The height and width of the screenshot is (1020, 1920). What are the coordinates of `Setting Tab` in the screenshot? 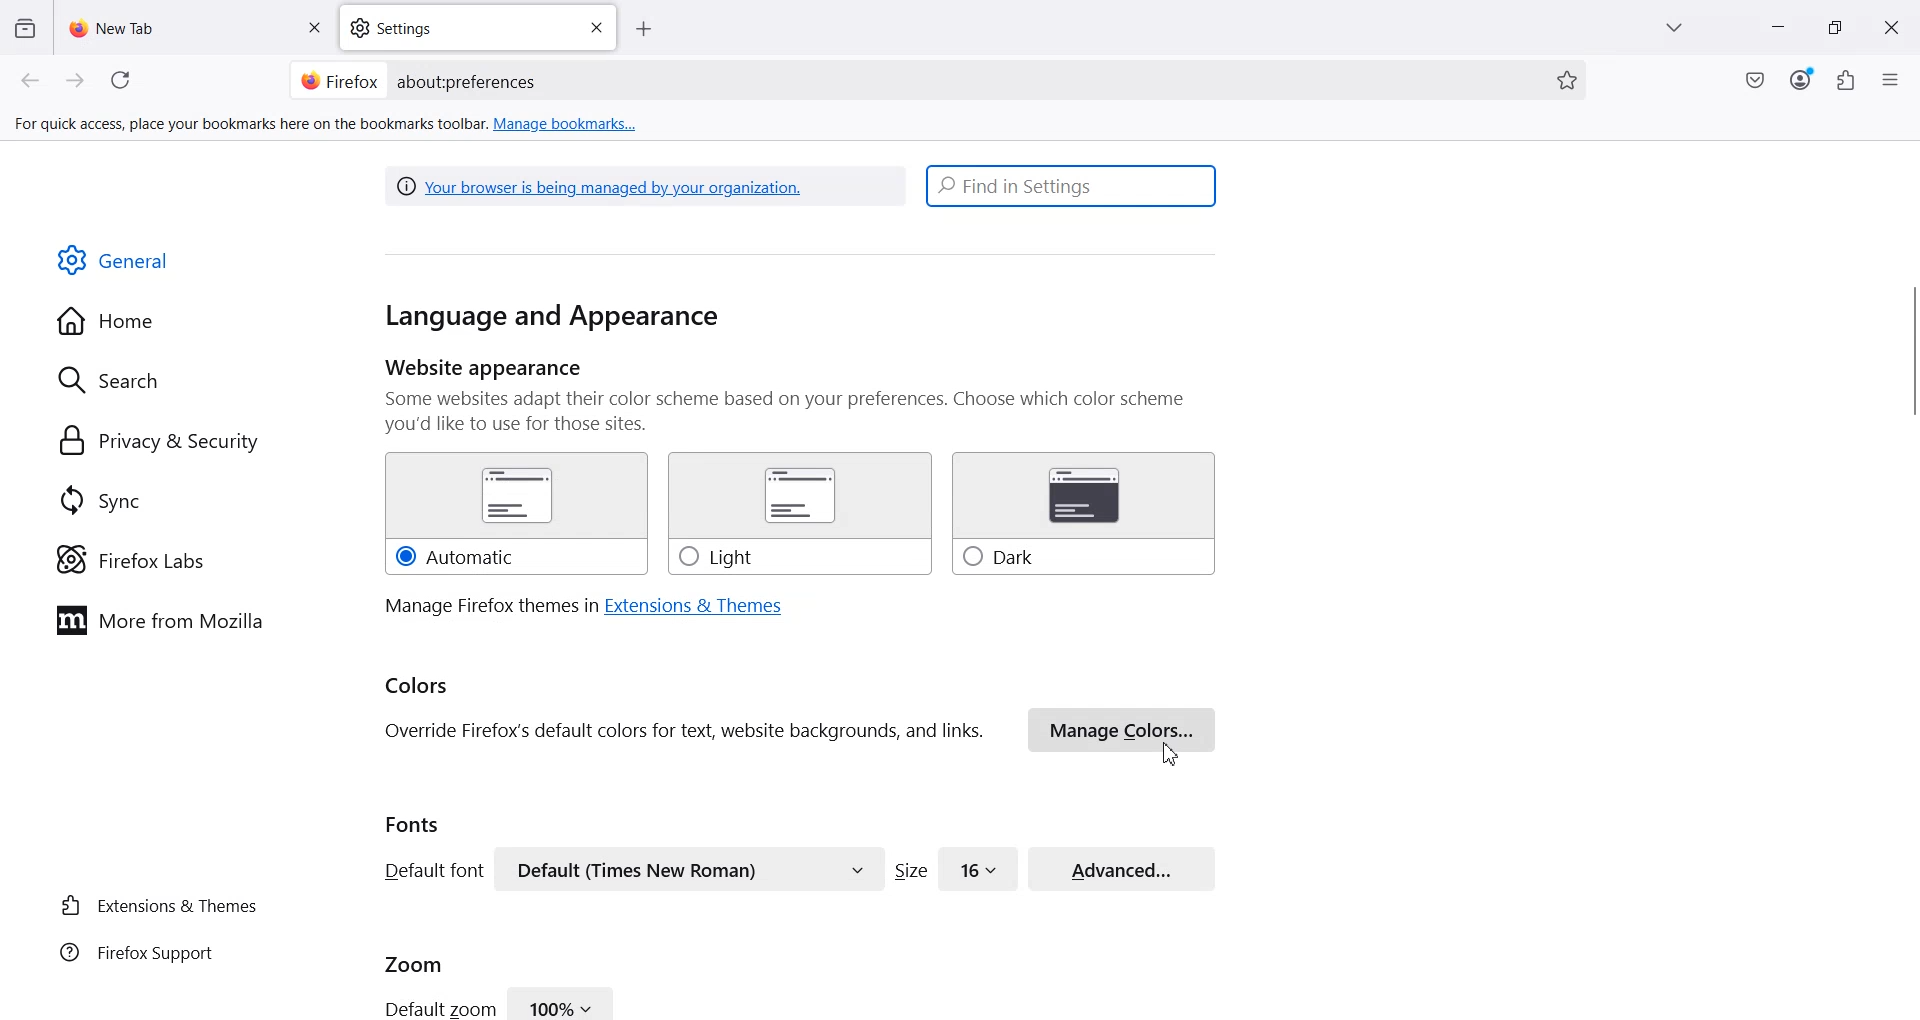 It's located at (480, 28).